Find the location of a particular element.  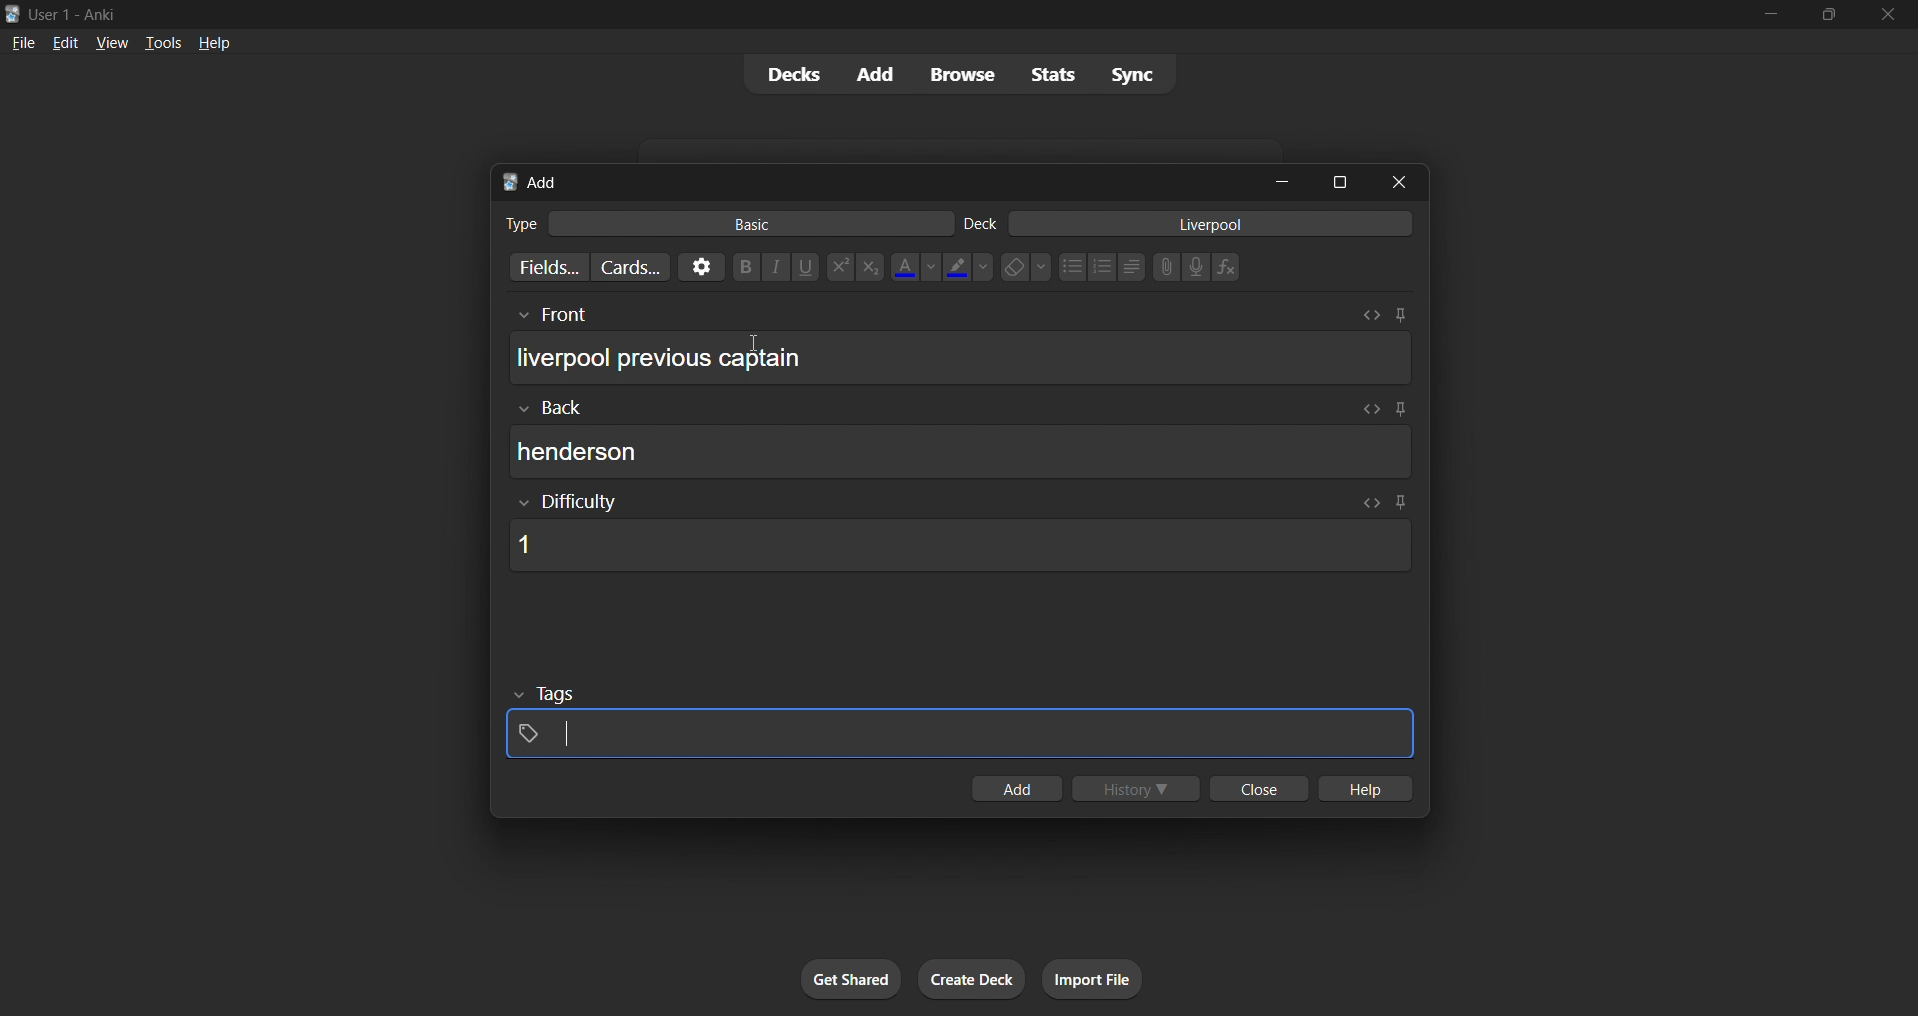

add card title bar is located at coordinates (874, 179).